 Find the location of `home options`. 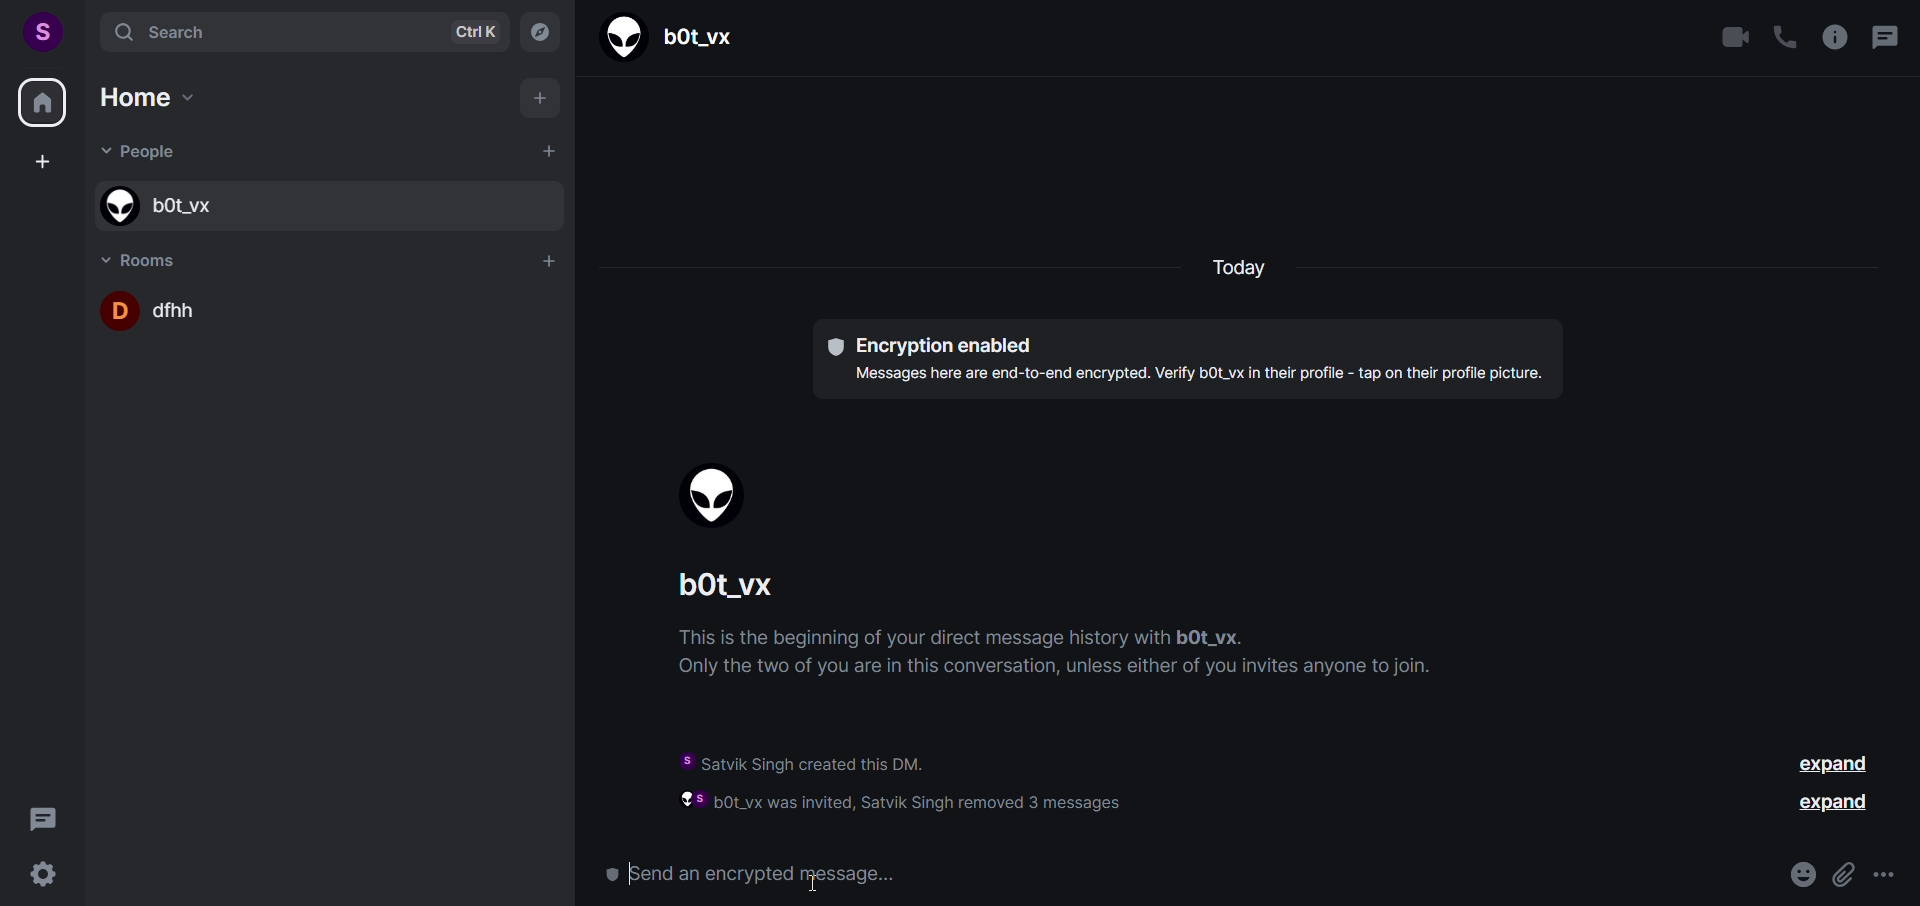

home options is located at coordinates (164, 102).